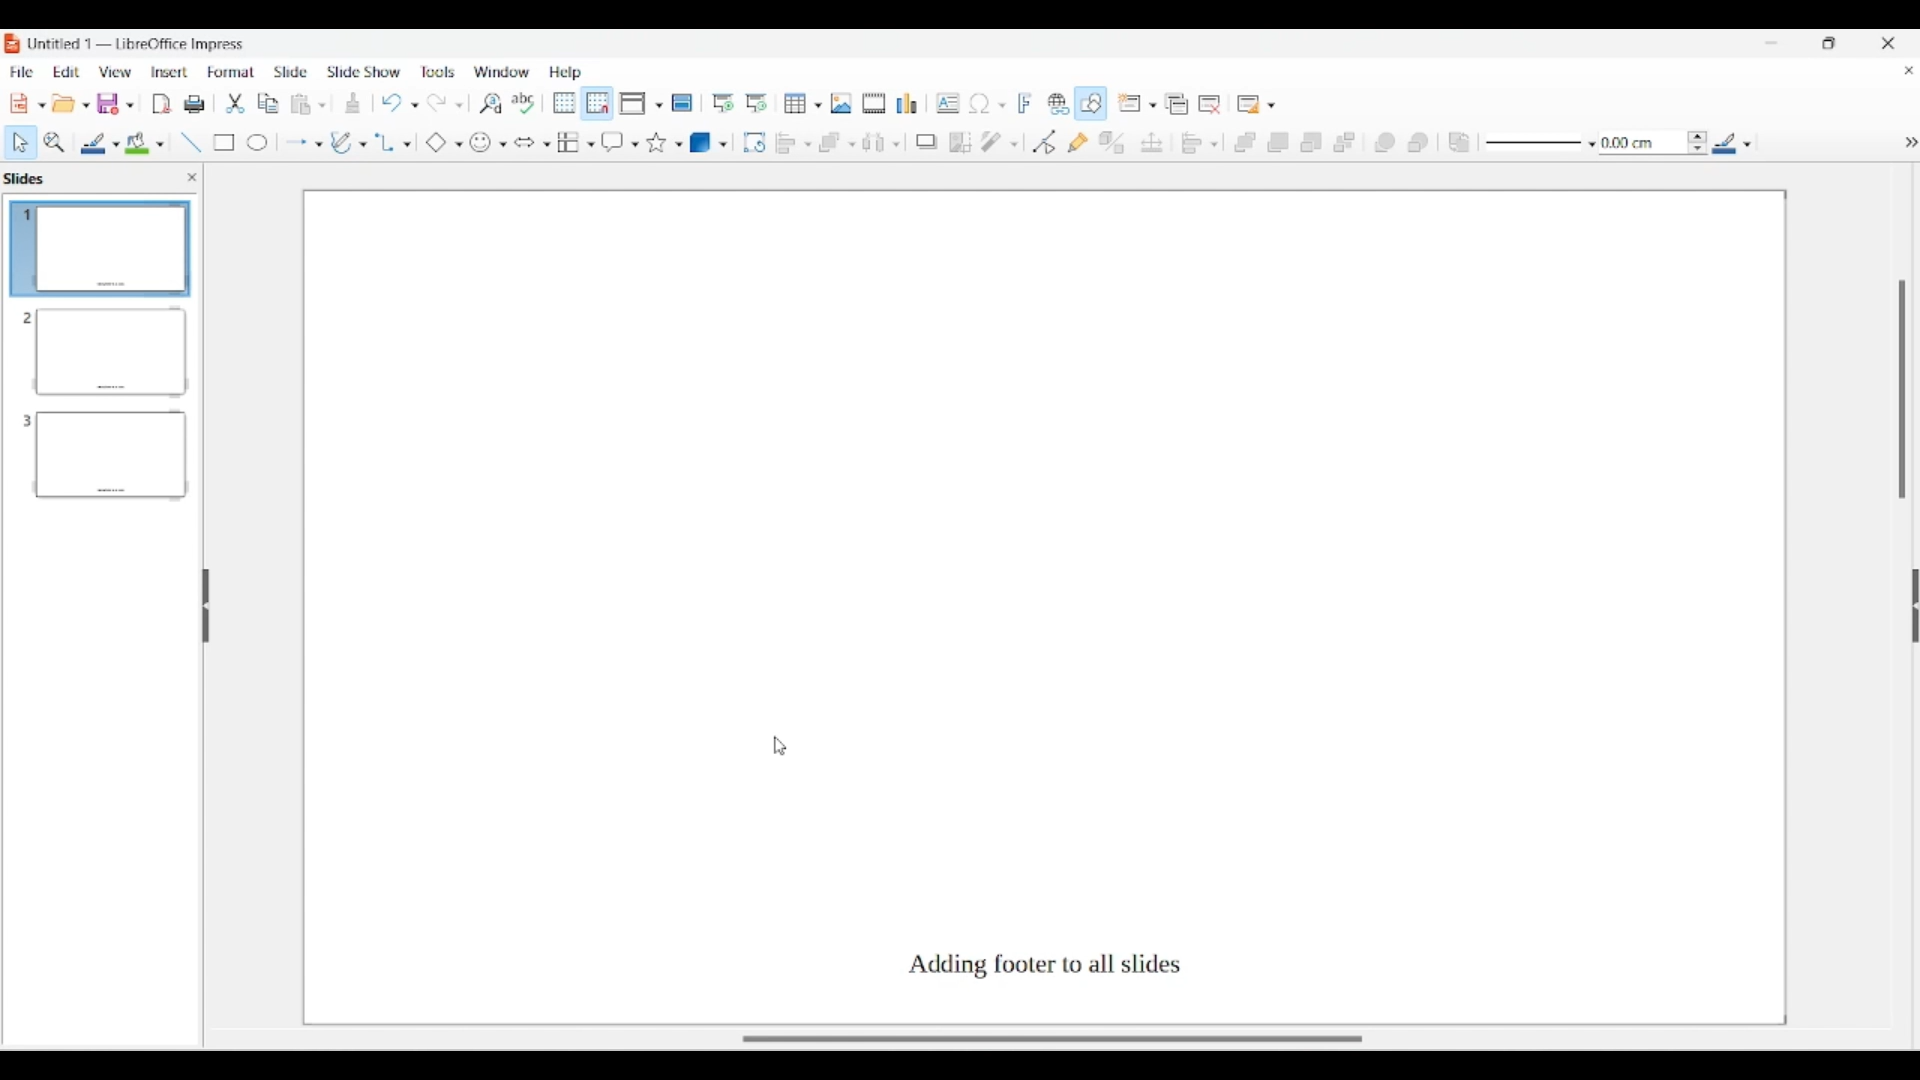  Describe the element at coordinates (906, 103) in the screenshot. I see `Insert chart` at that location.